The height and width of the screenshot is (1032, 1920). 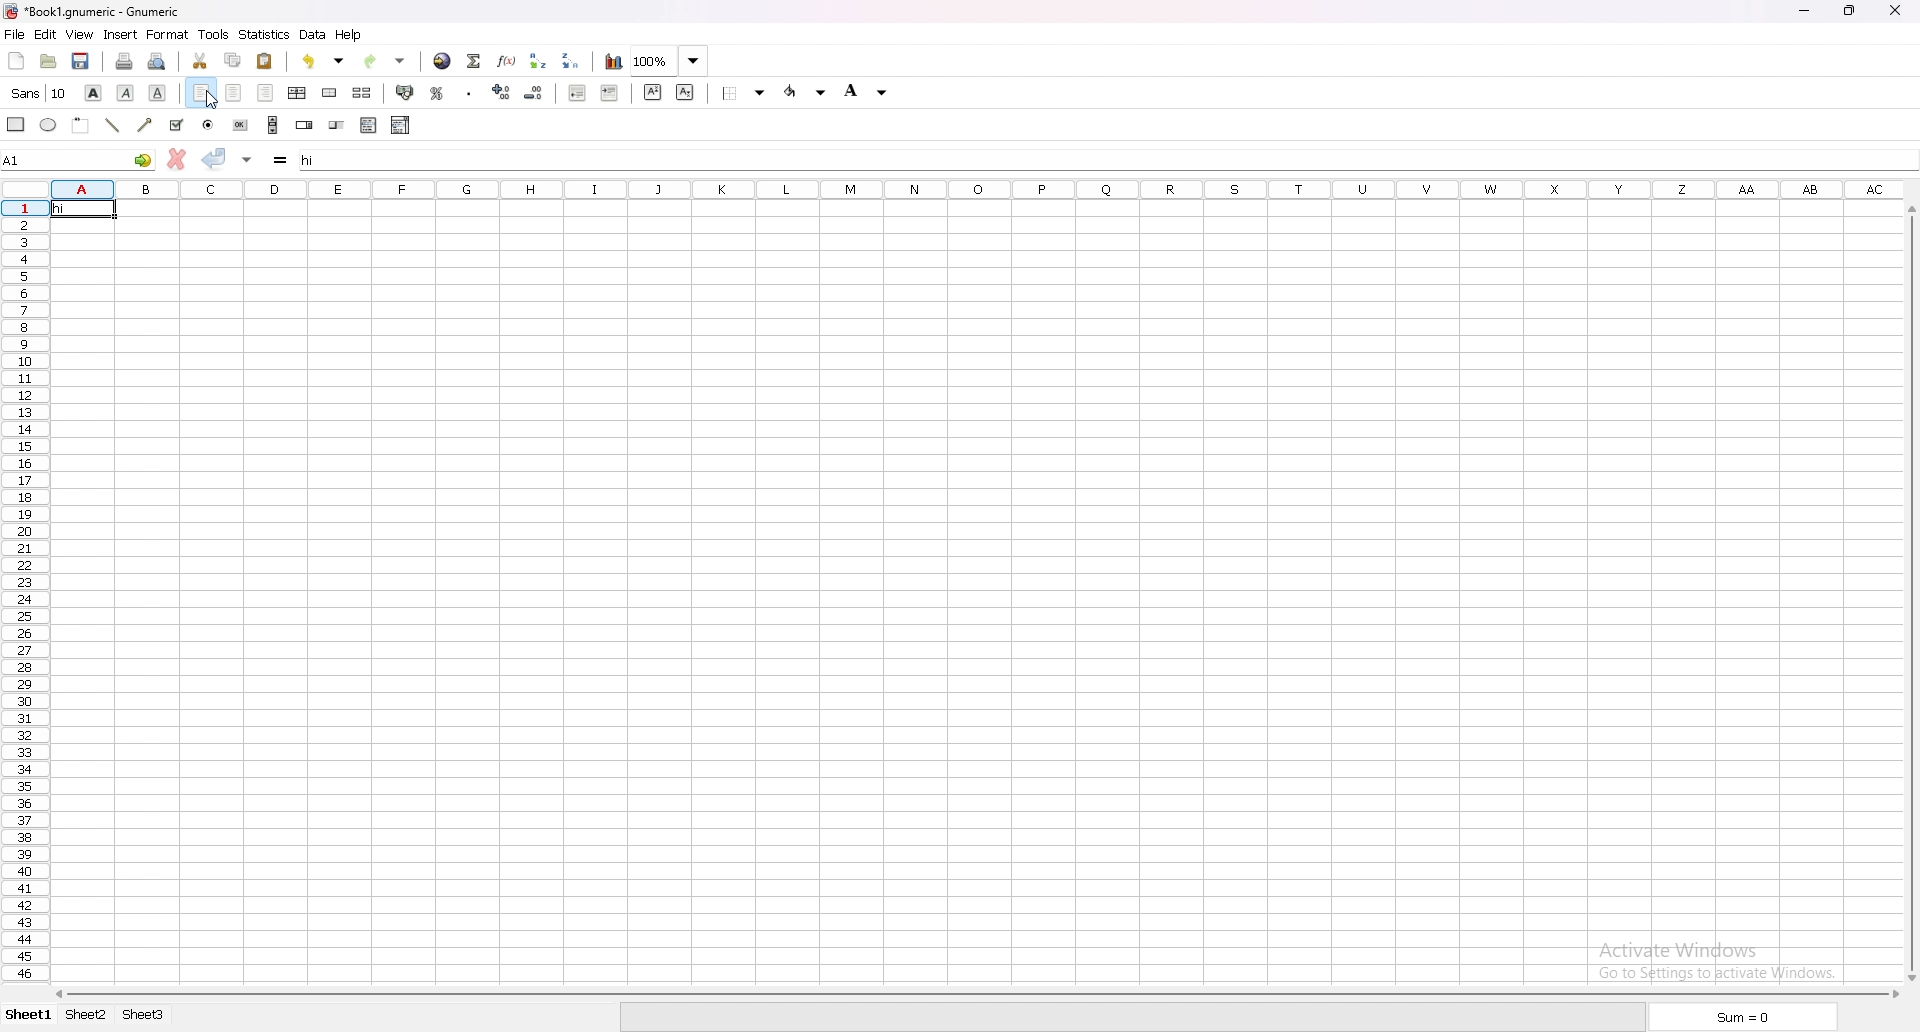 I want to click on copy, so click(x=232, y=61).